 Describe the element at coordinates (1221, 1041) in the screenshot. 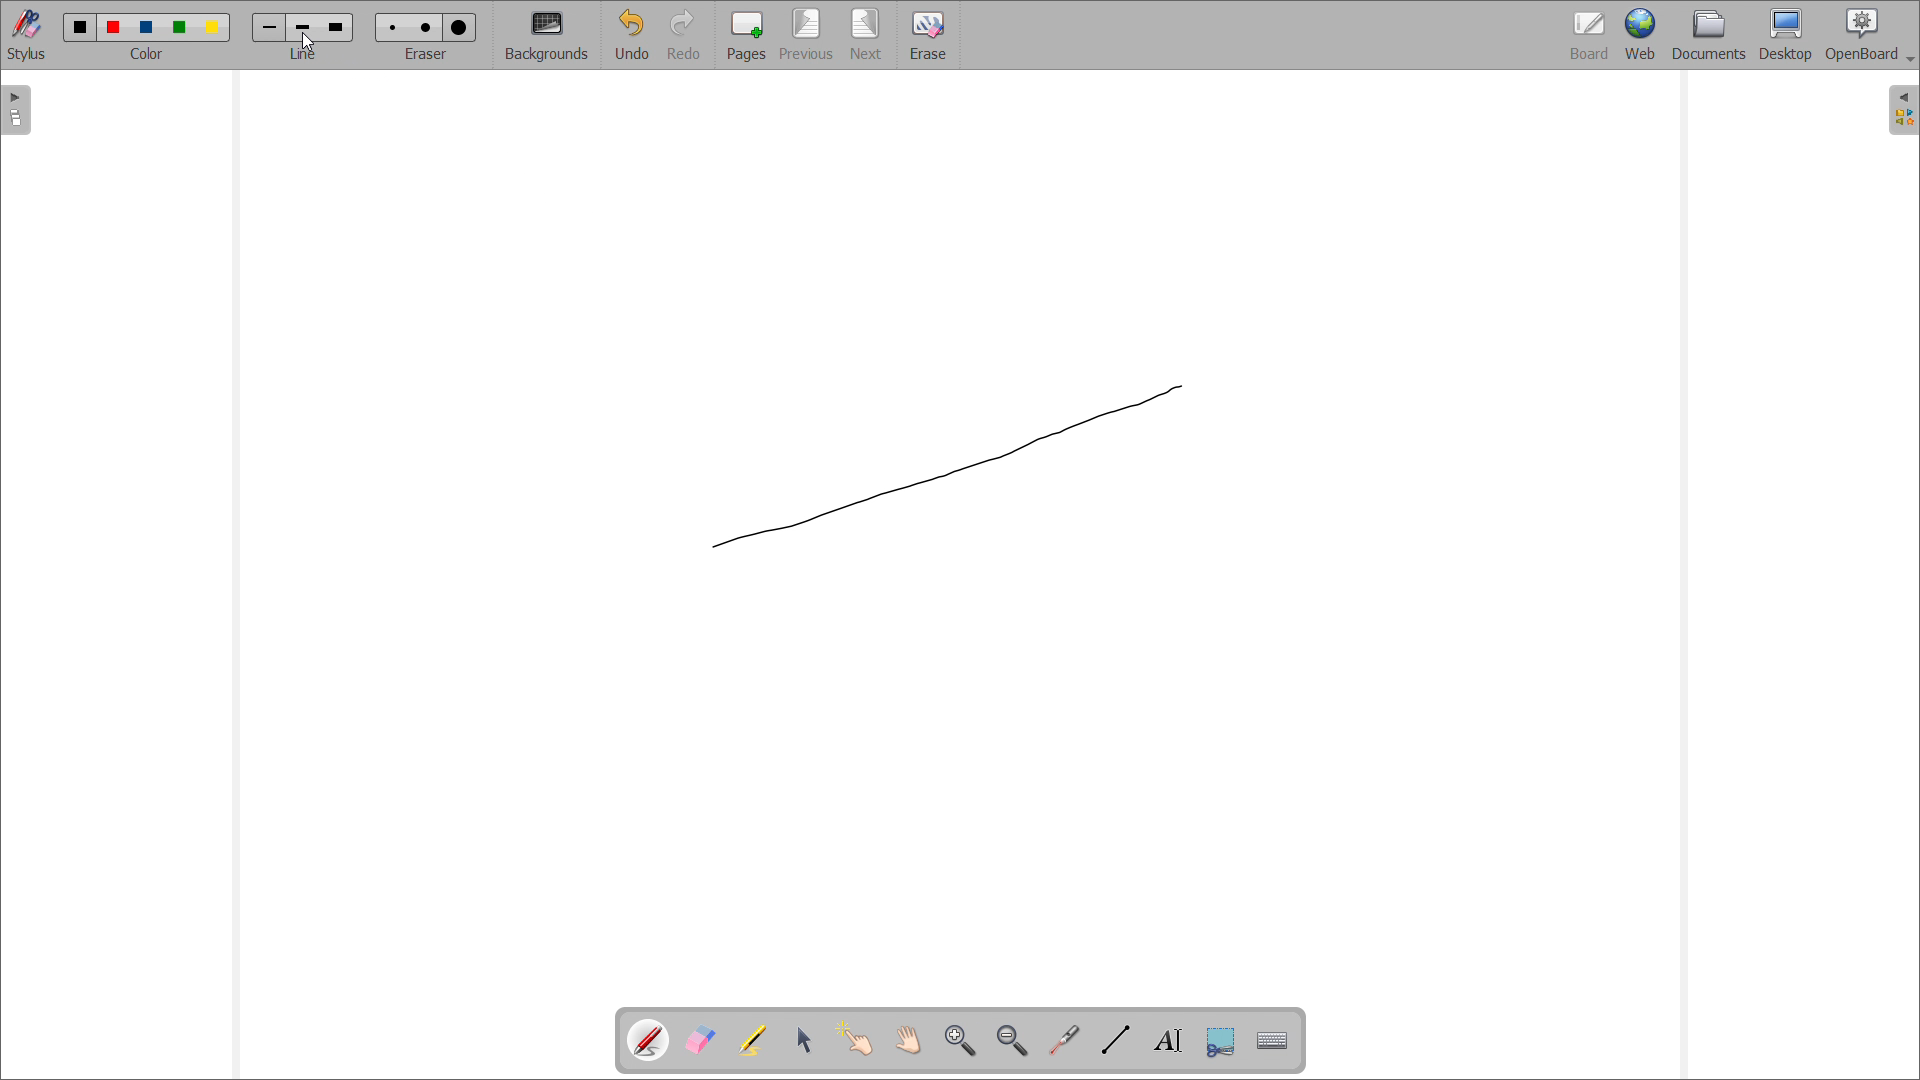

I see `capture part of the screen` at that location.